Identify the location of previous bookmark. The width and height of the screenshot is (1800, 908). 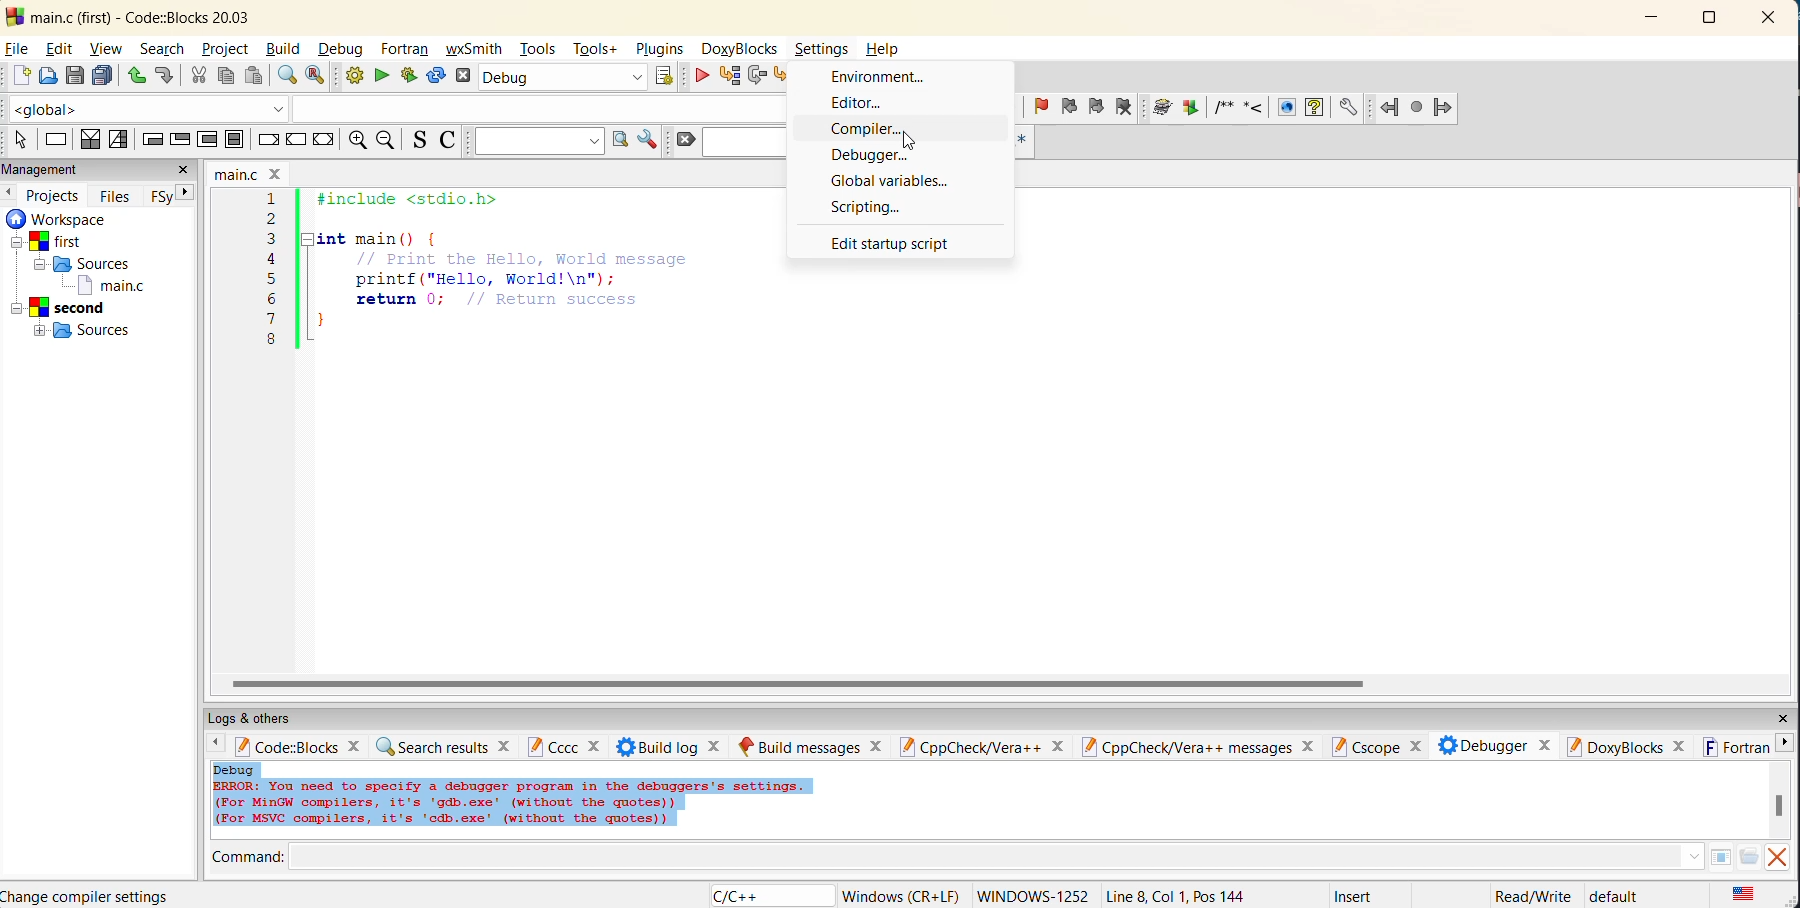
(1069, 104).